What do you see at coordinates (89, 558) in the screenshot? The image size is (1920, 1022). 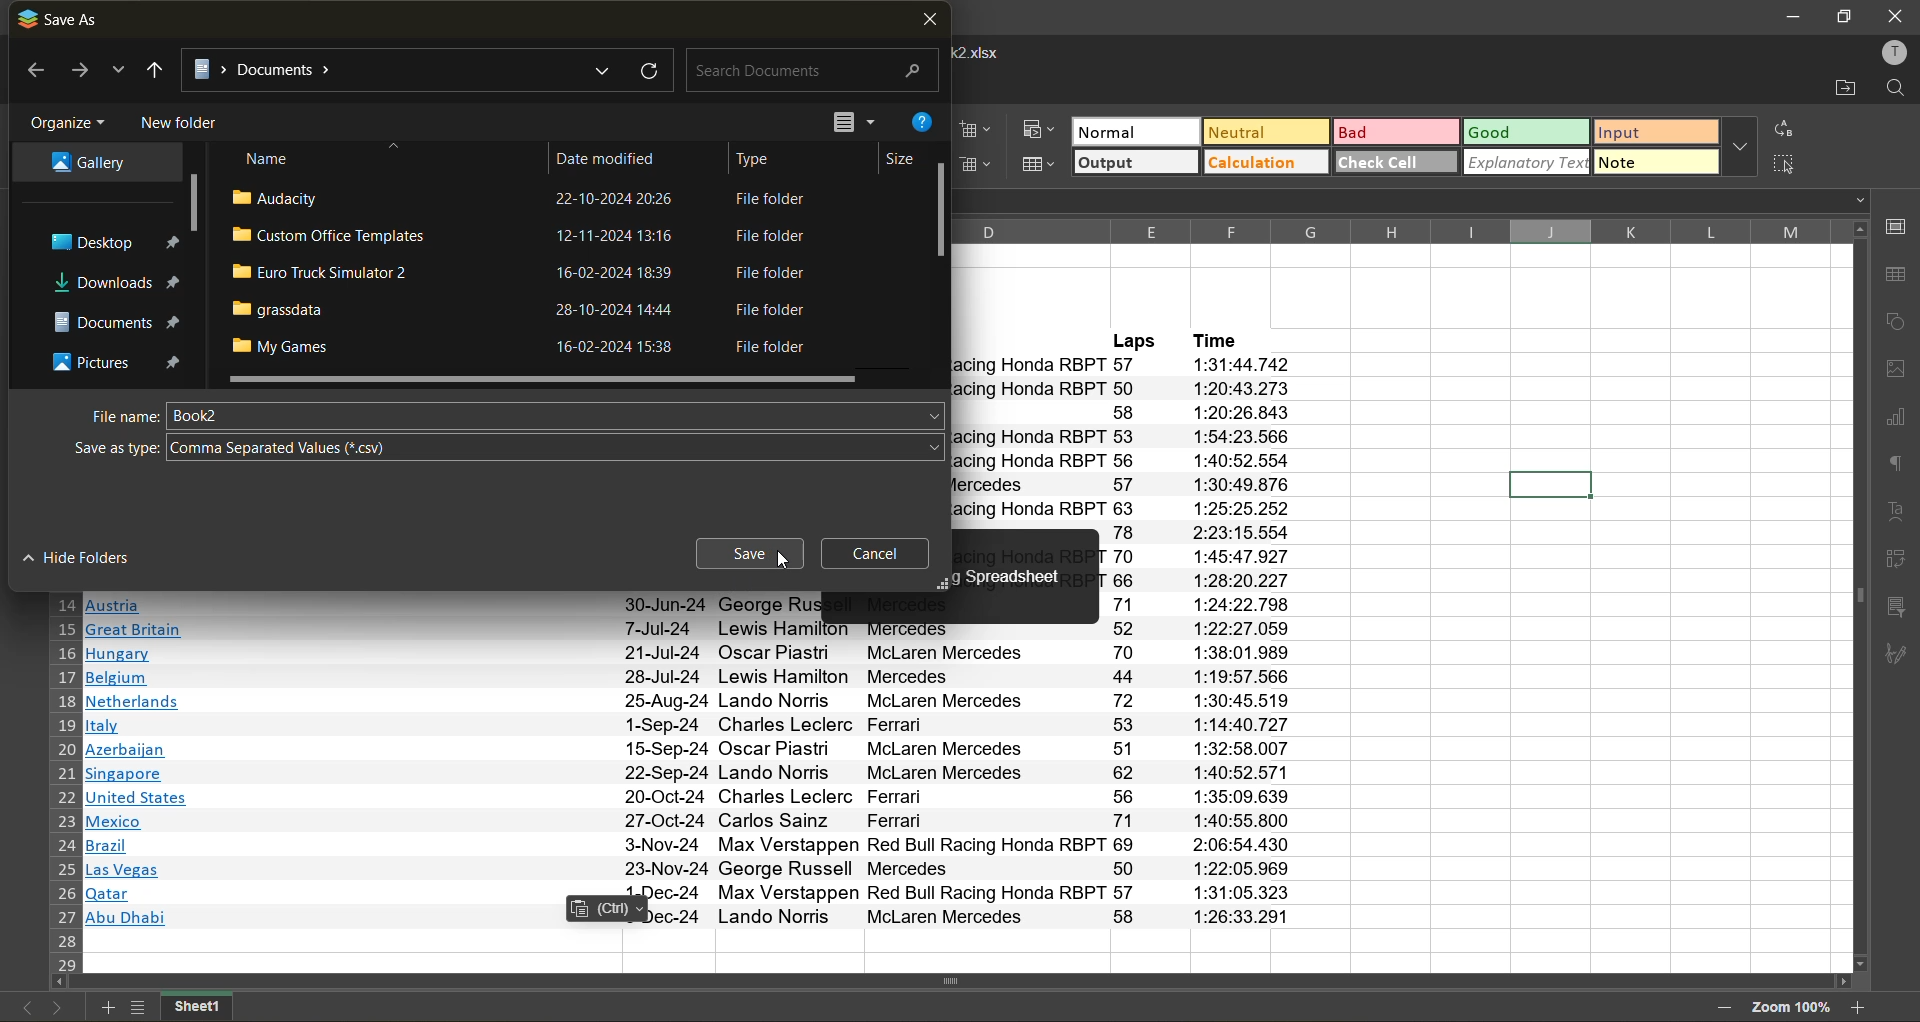 I see `hide folders` at bounding box center [89, 558].